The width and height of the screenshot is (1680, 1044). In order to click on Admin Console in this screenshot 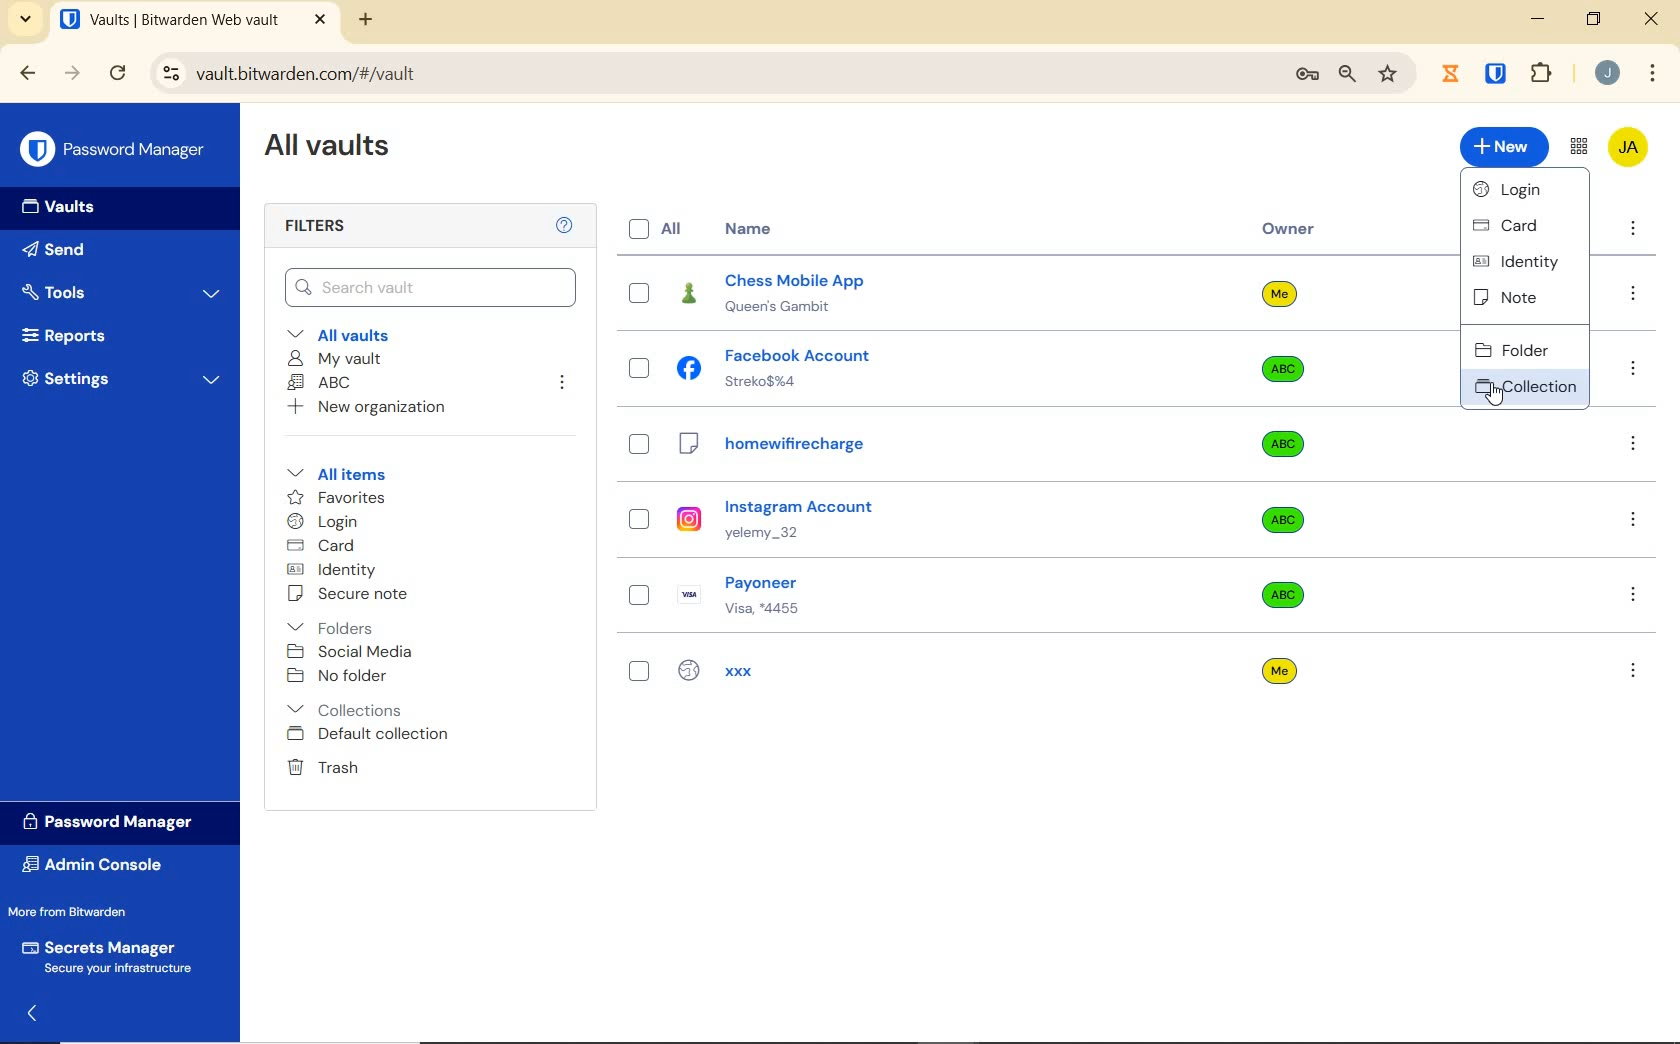, I will do `click(99, 867)`.